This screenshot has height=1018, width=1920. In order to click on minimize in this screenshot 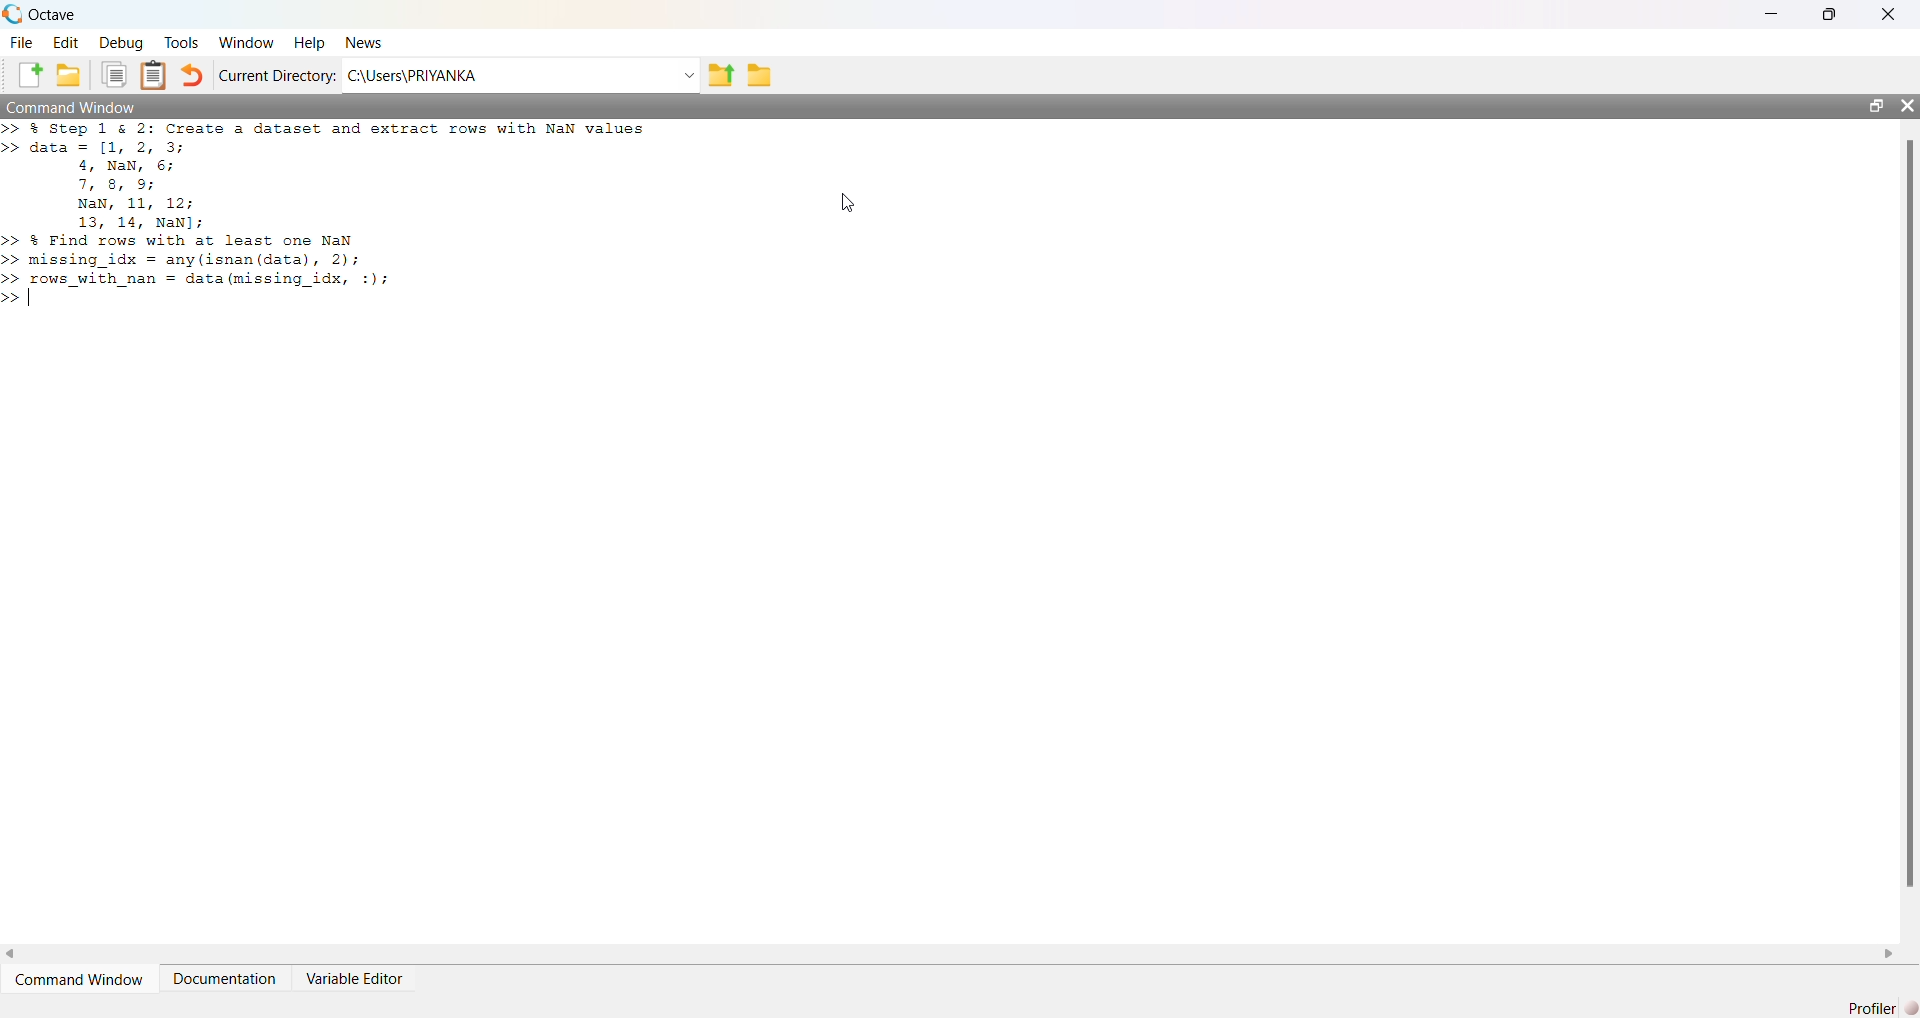, I will do `click(1772, 14)`.